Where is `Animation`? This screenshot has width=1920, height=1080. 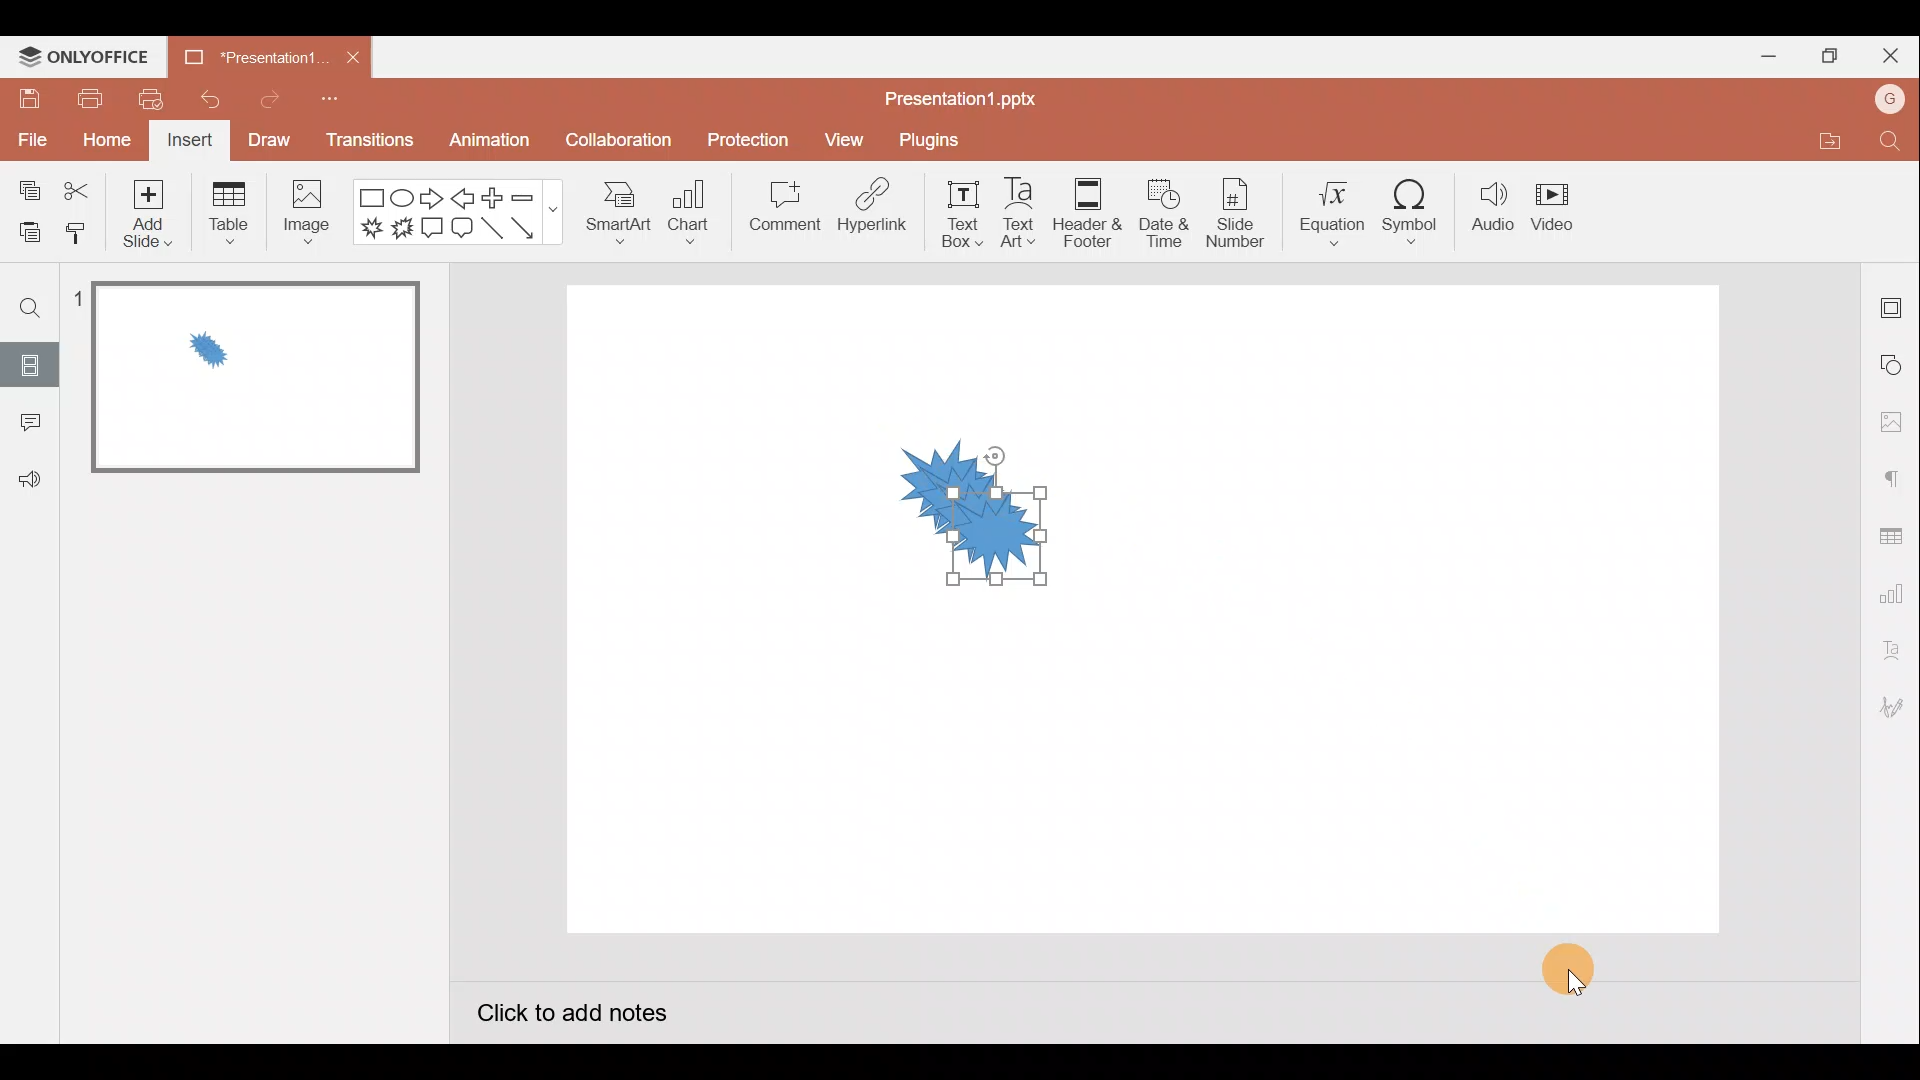 Animation is located at coordinates (485, 144).